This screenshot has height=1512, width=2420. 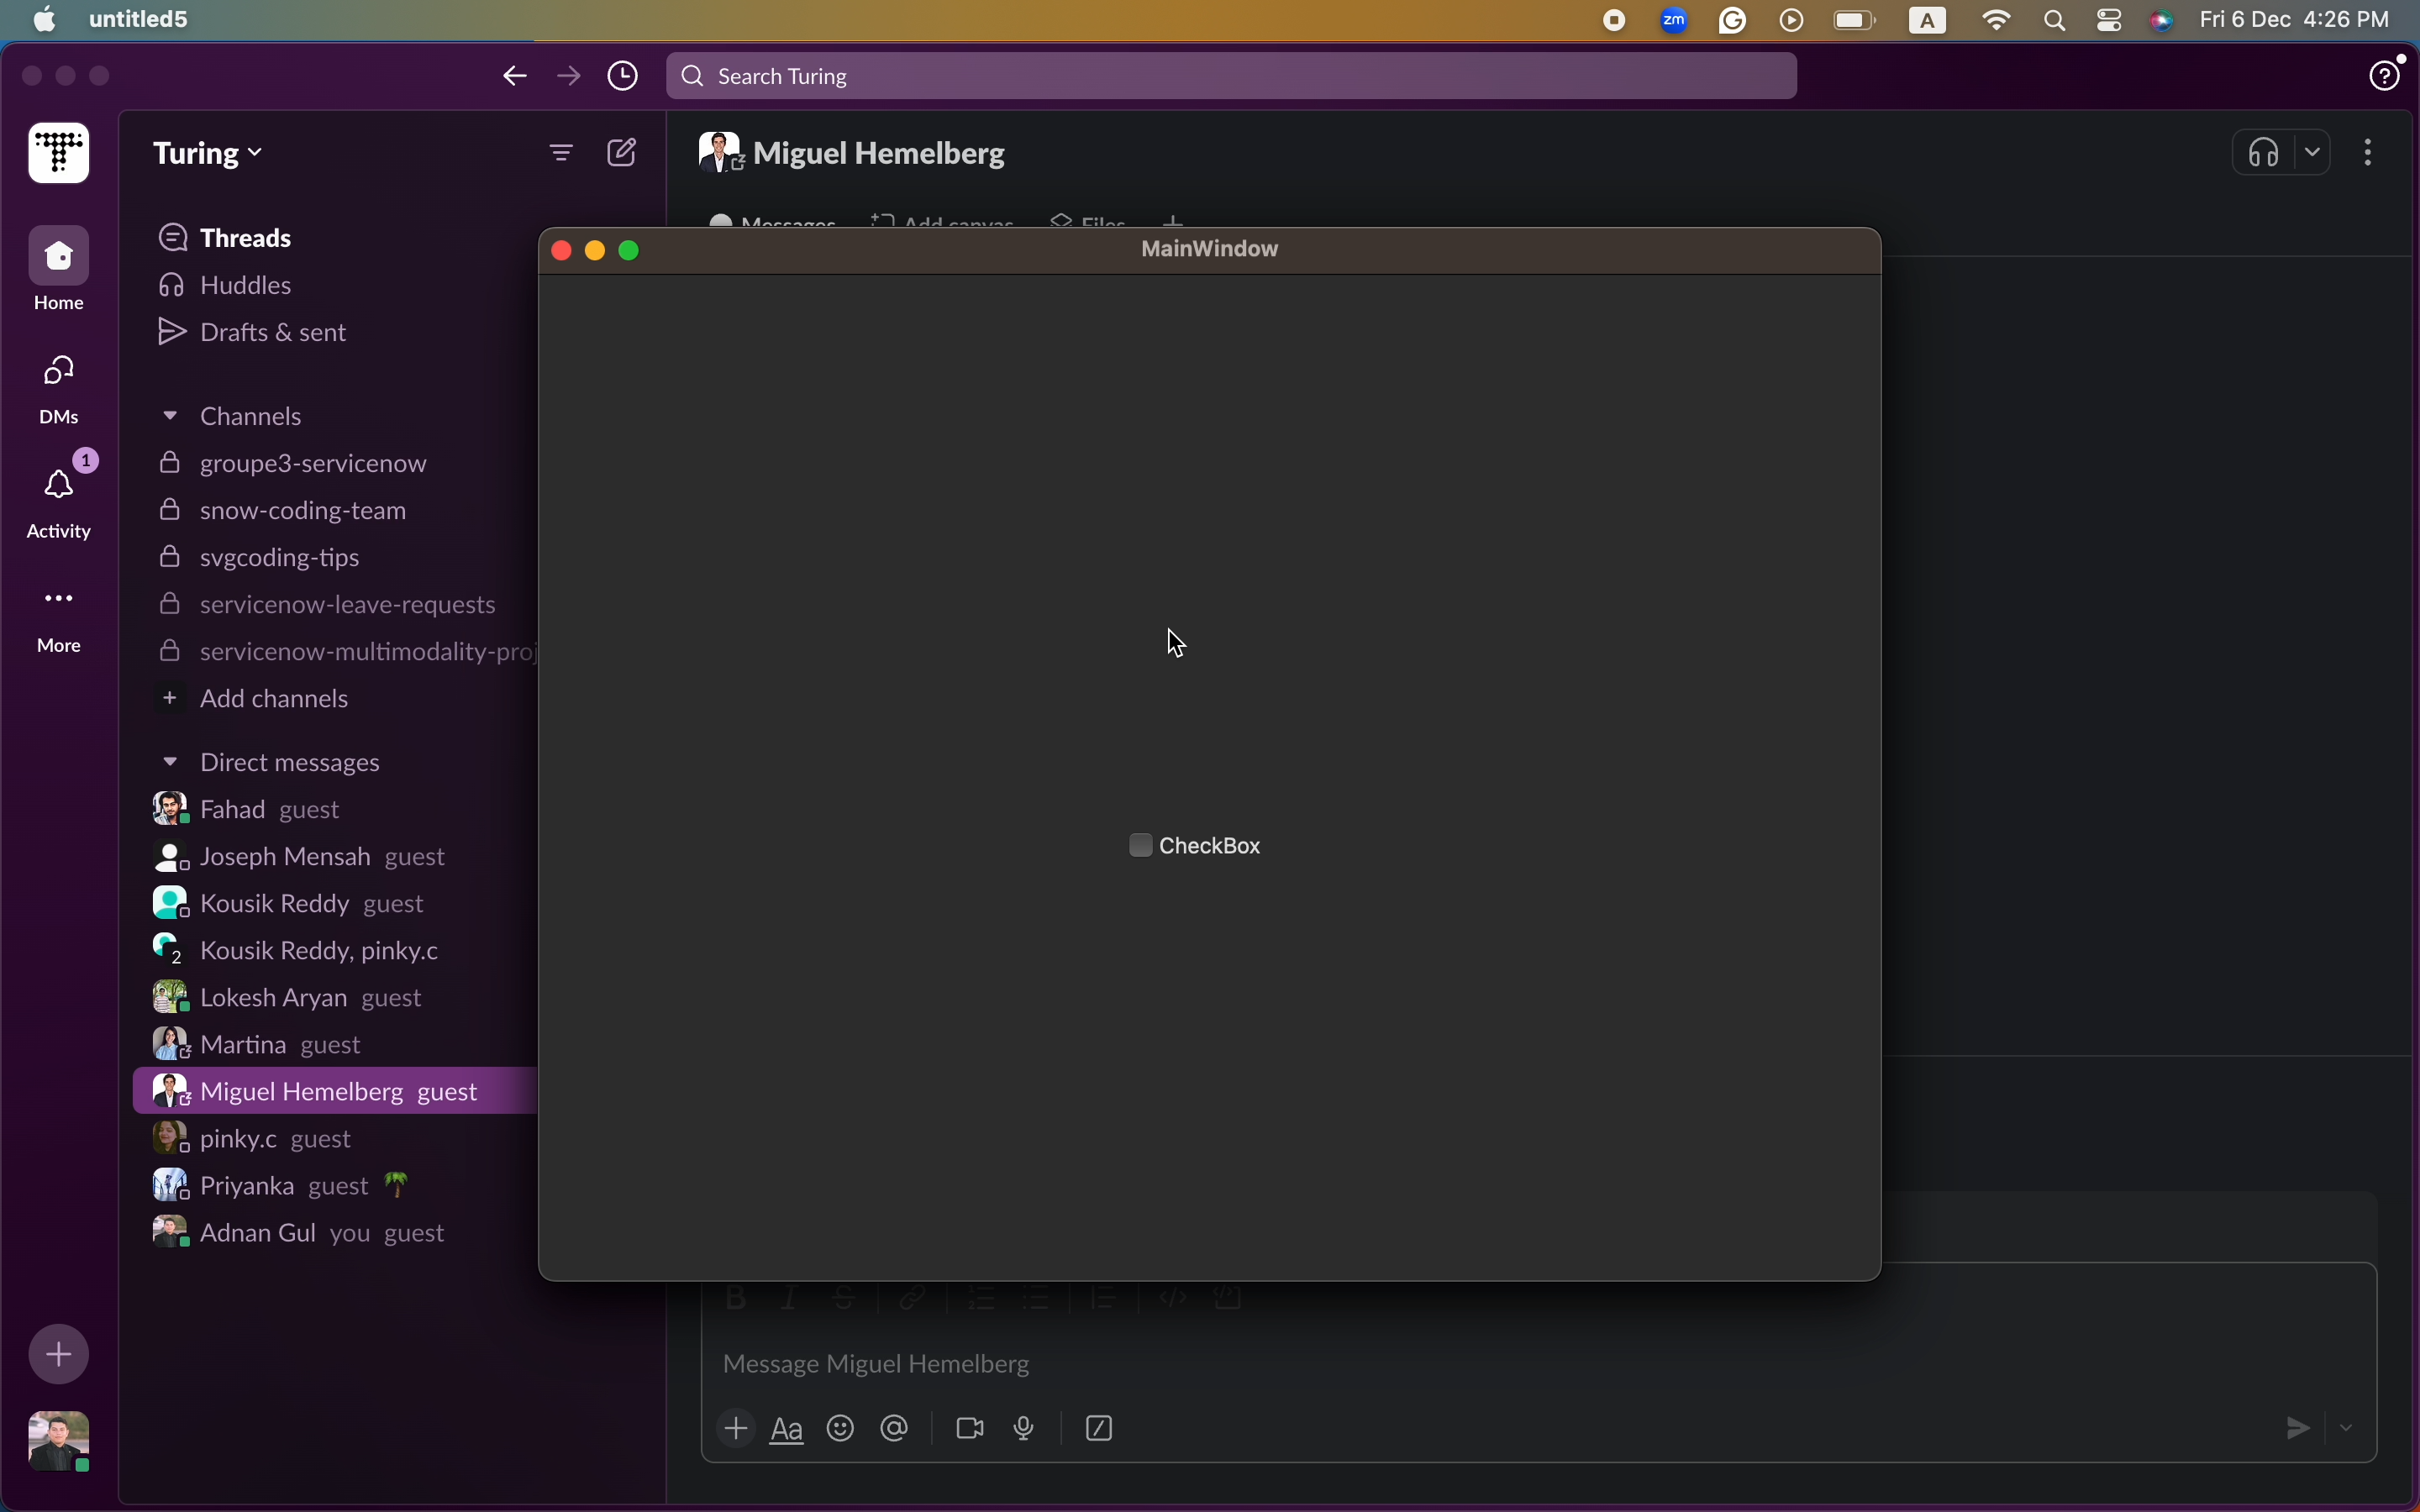 I want to click on Channels, so click(x=244, y=413).